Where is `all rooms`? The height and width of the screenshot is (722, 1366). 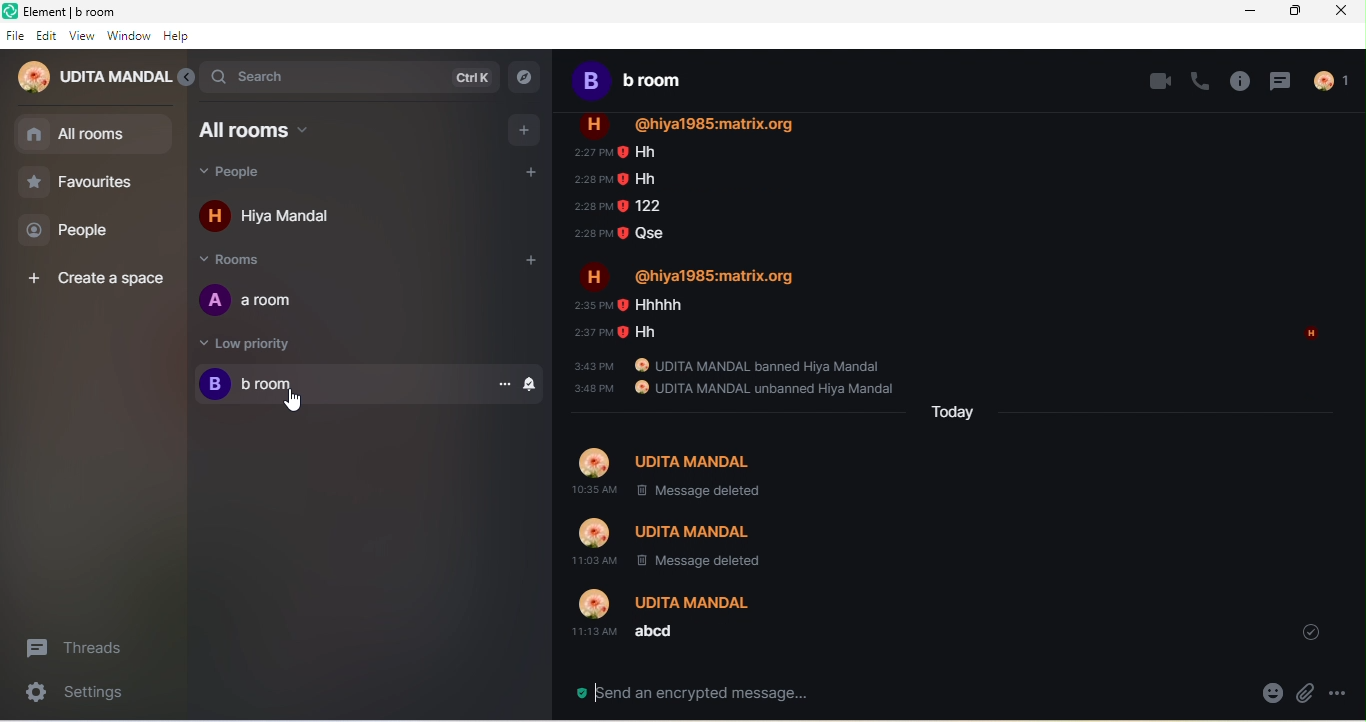 all rooms is located at coordinates (266, 130).